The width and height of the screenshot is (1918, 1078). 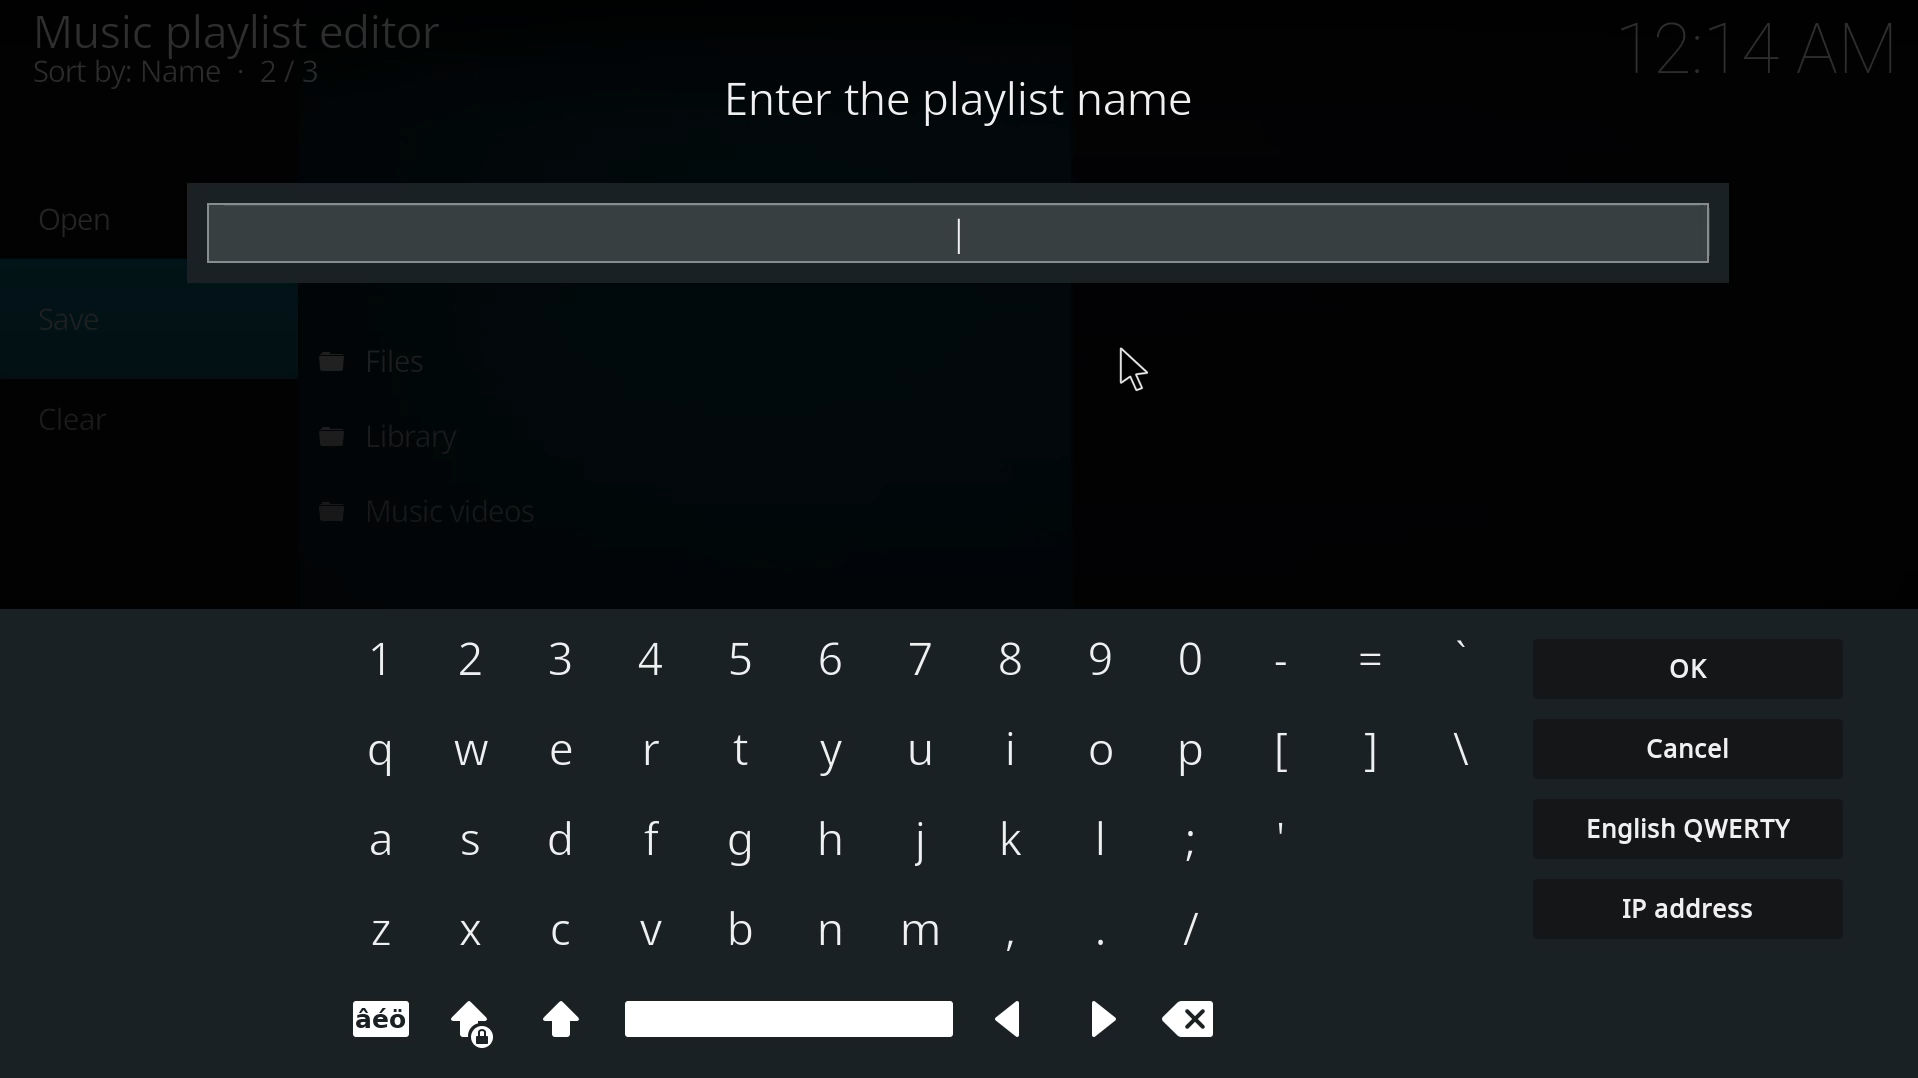 What do you see at coordinates (434, 508) in the screenshot?
I see `music videos` at bounding box center [434, 508].